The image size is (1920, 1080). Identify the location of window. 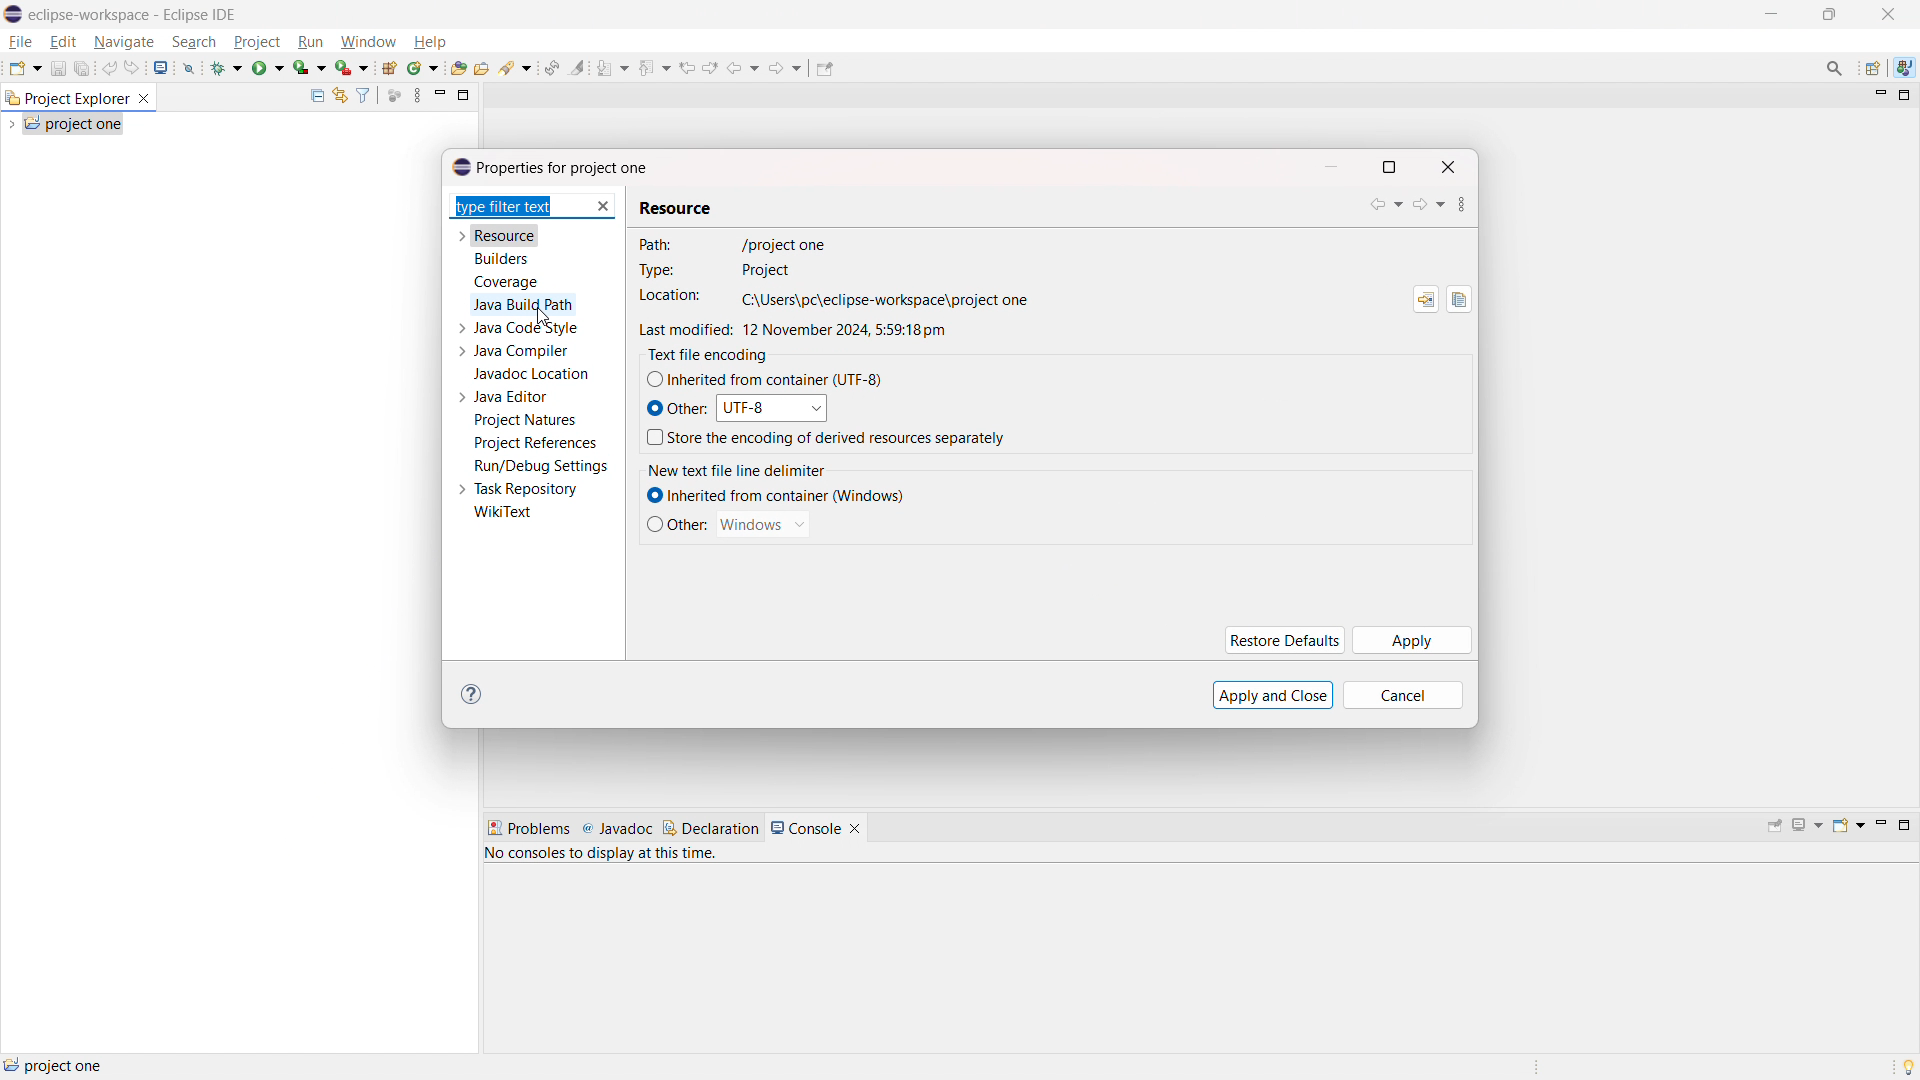
(367, 43).